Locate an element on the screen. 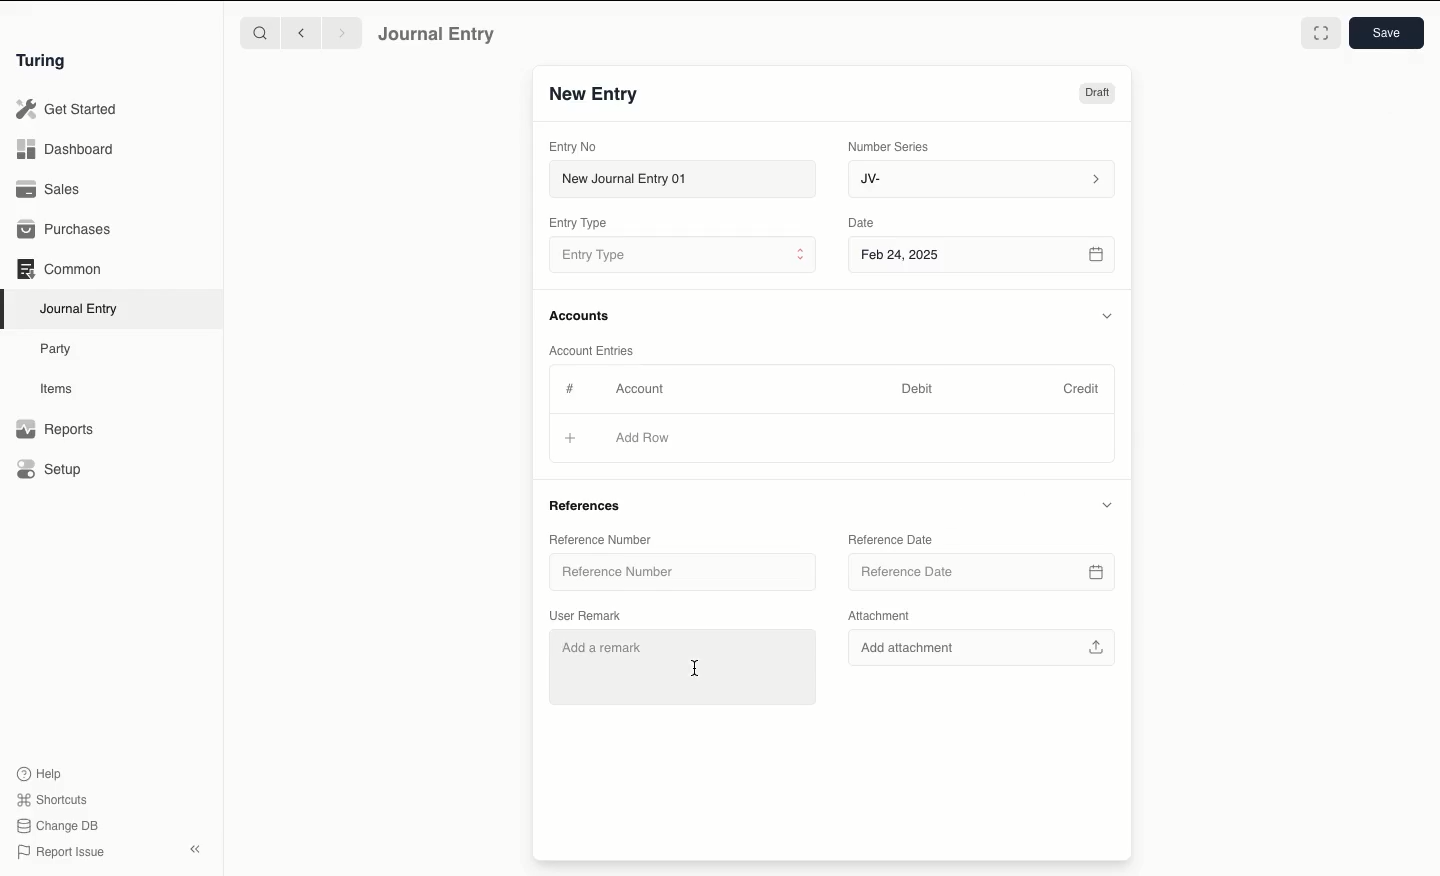 The image size is (1440, 876). Forward is located at coordinates (343, 32).